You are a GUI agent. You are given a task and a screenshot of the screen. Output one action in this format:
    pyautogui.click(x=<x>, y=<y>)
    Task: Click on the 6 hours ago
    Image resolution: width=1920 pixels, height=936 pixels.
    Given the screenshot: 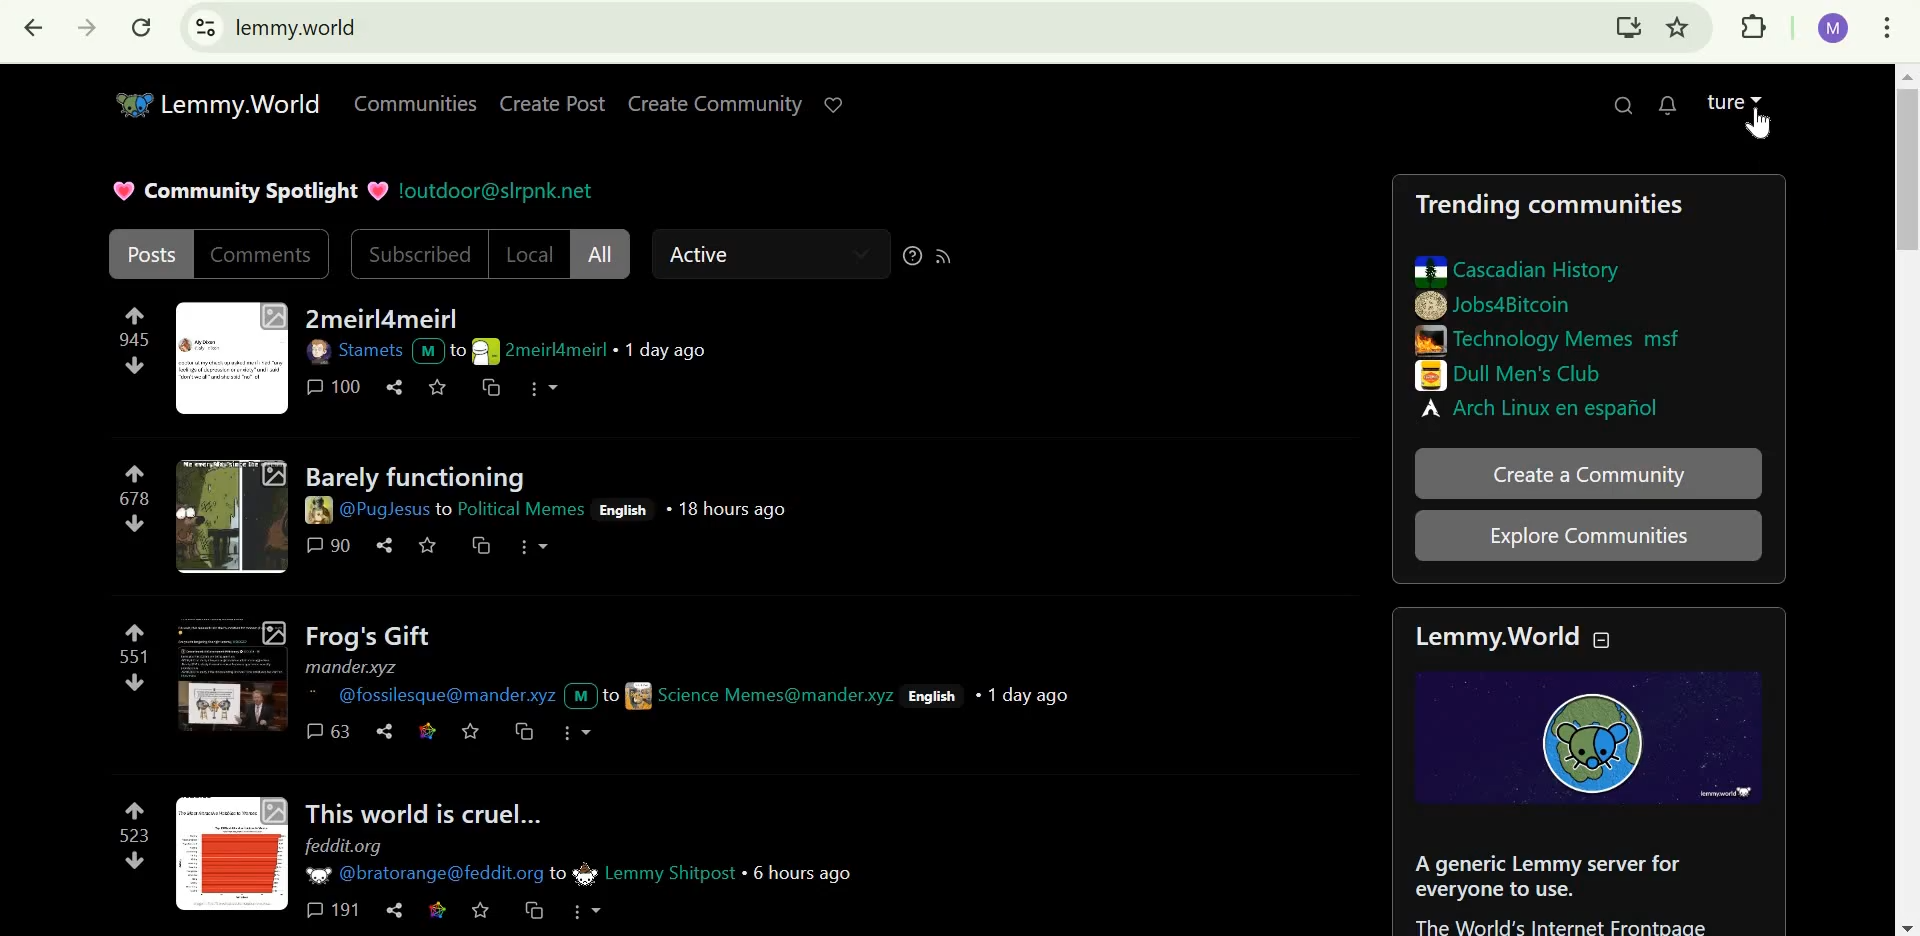 What is the action you would take?
    pyautogui.click(x=804, y=872)
    